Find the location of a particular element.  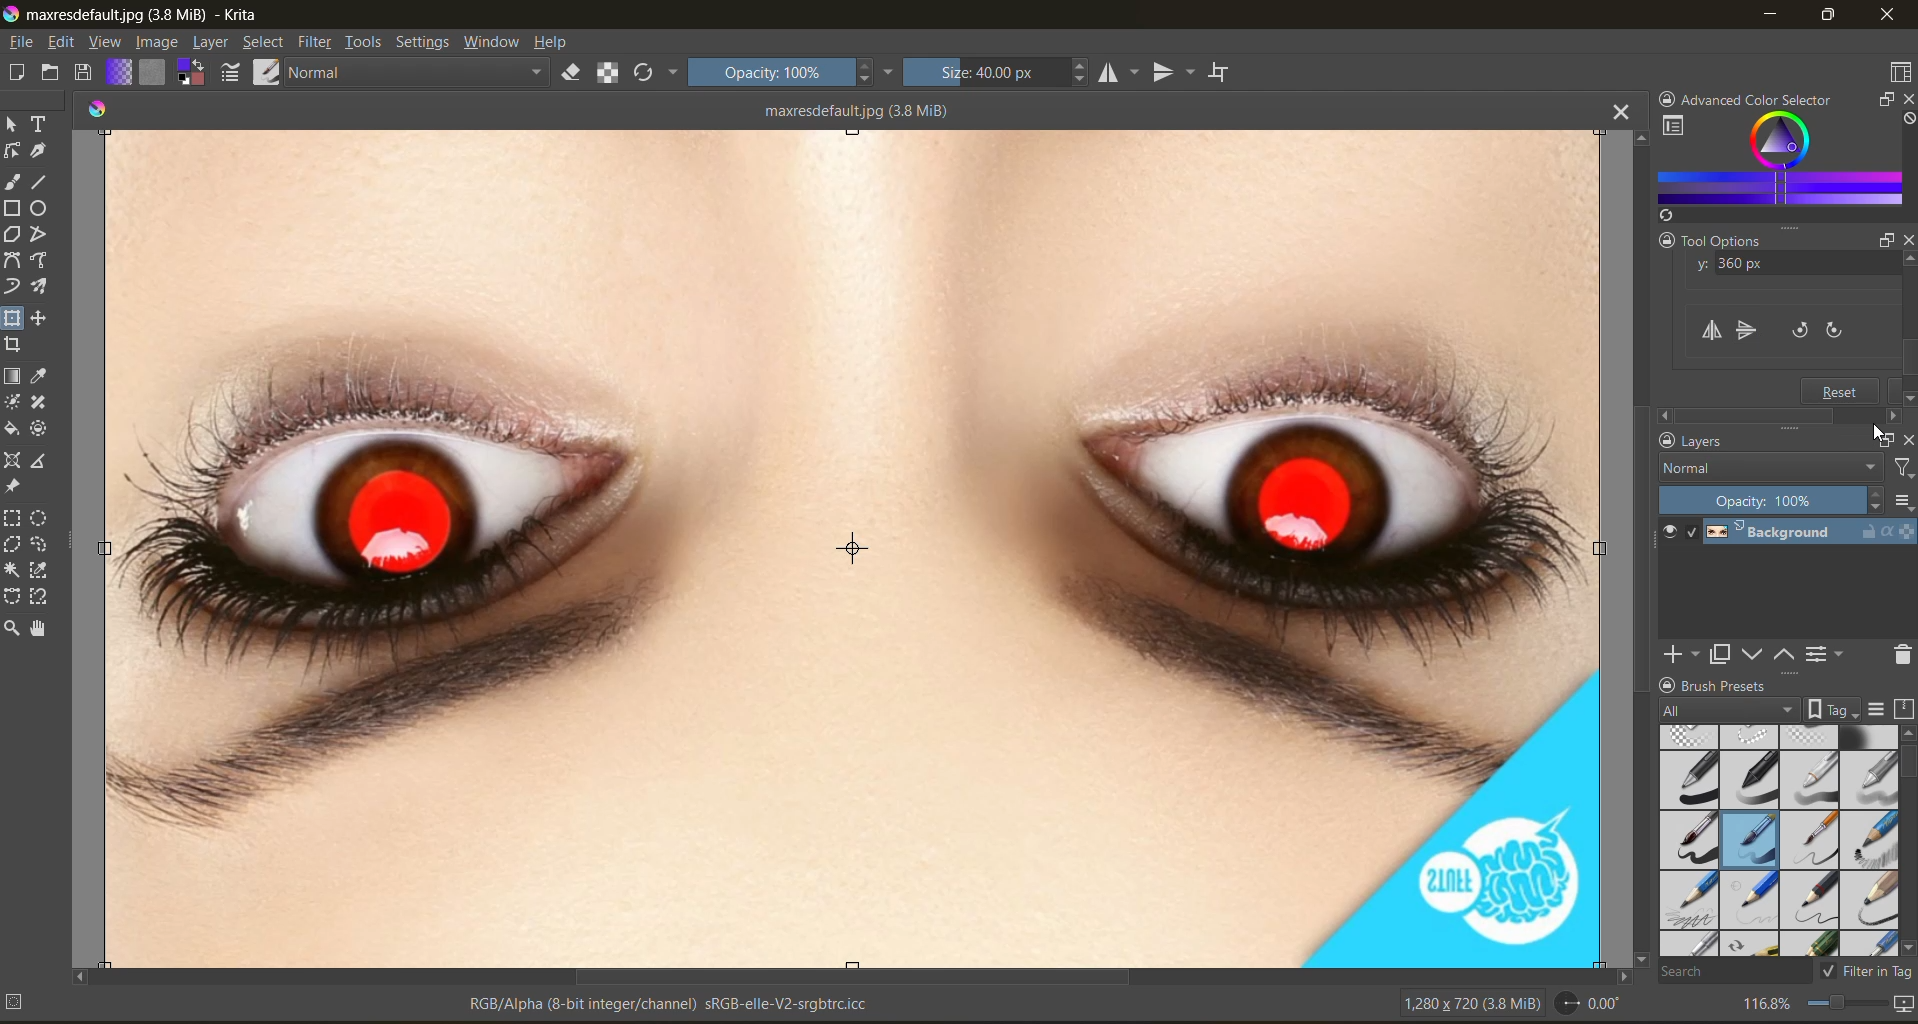

edit brush settings is located at coordinates (235, 75).